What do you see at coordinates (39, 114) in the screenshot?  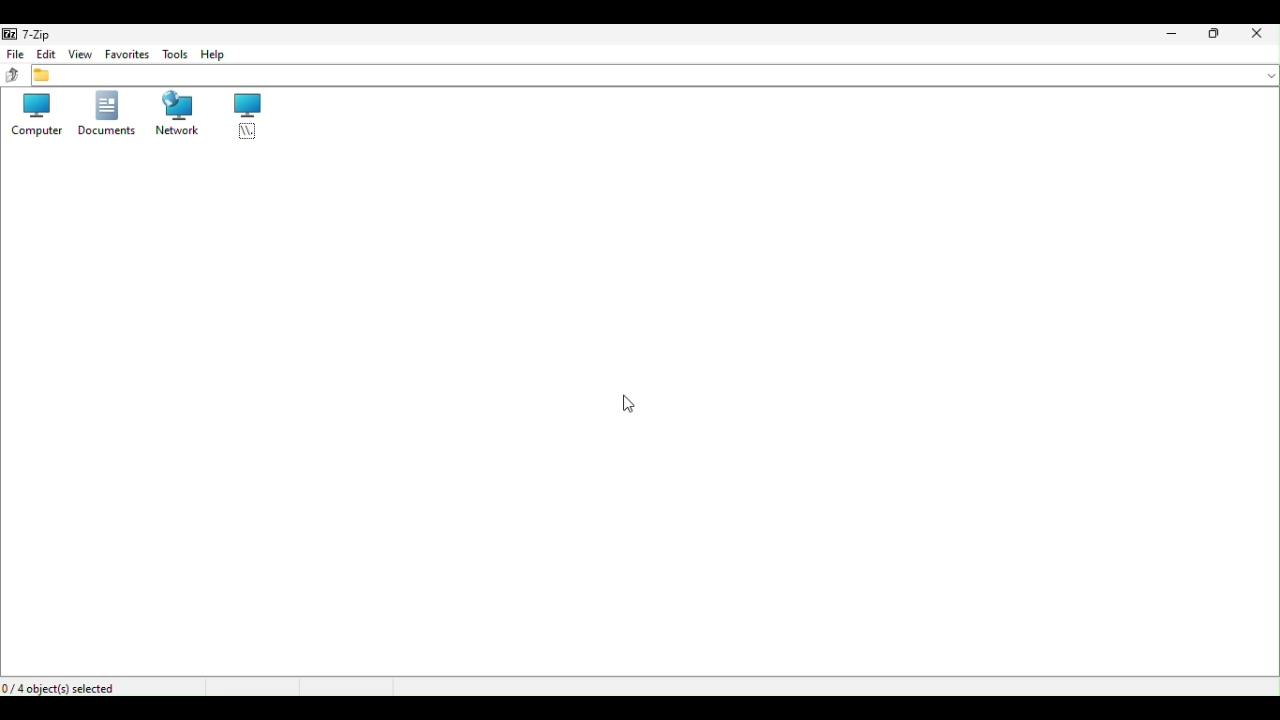 I see `Computers` at bounding box center [39, 114].